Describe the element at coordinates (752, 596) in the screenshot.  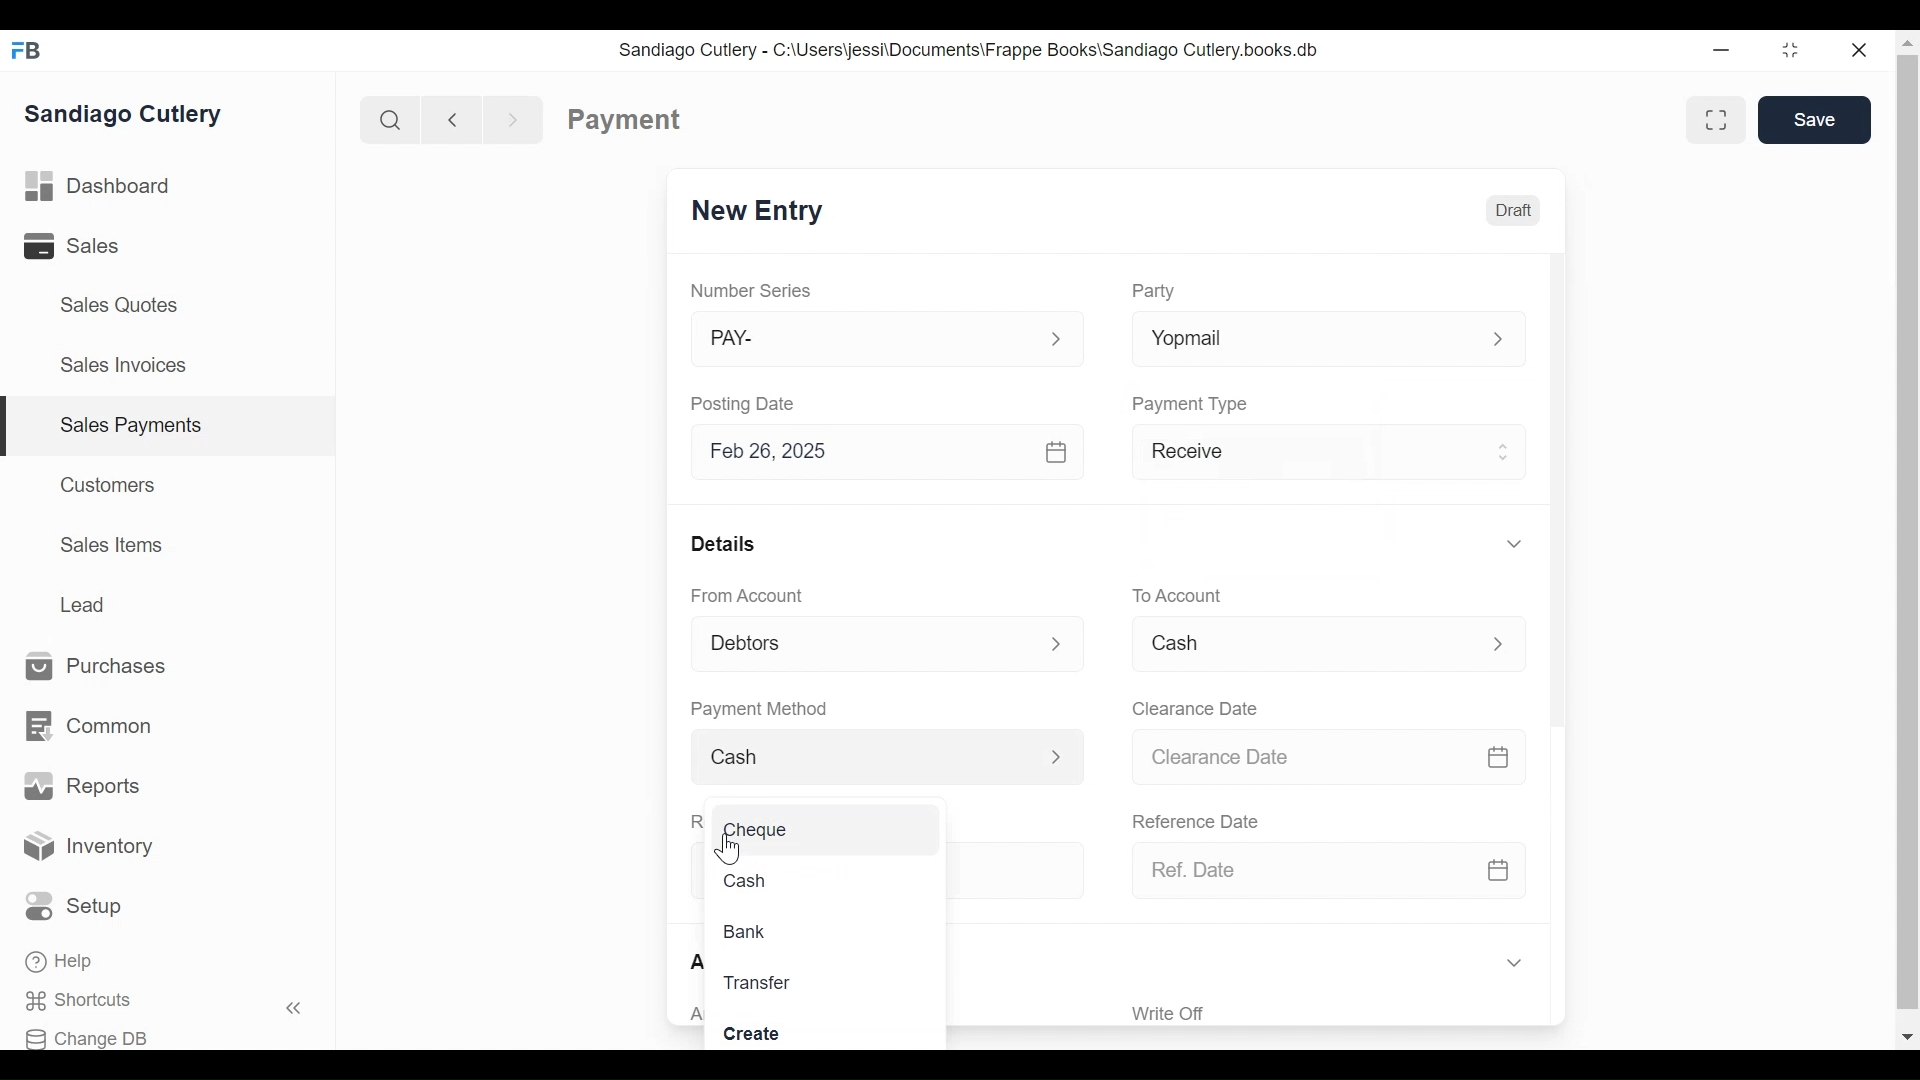
I see `From Account` at that location.